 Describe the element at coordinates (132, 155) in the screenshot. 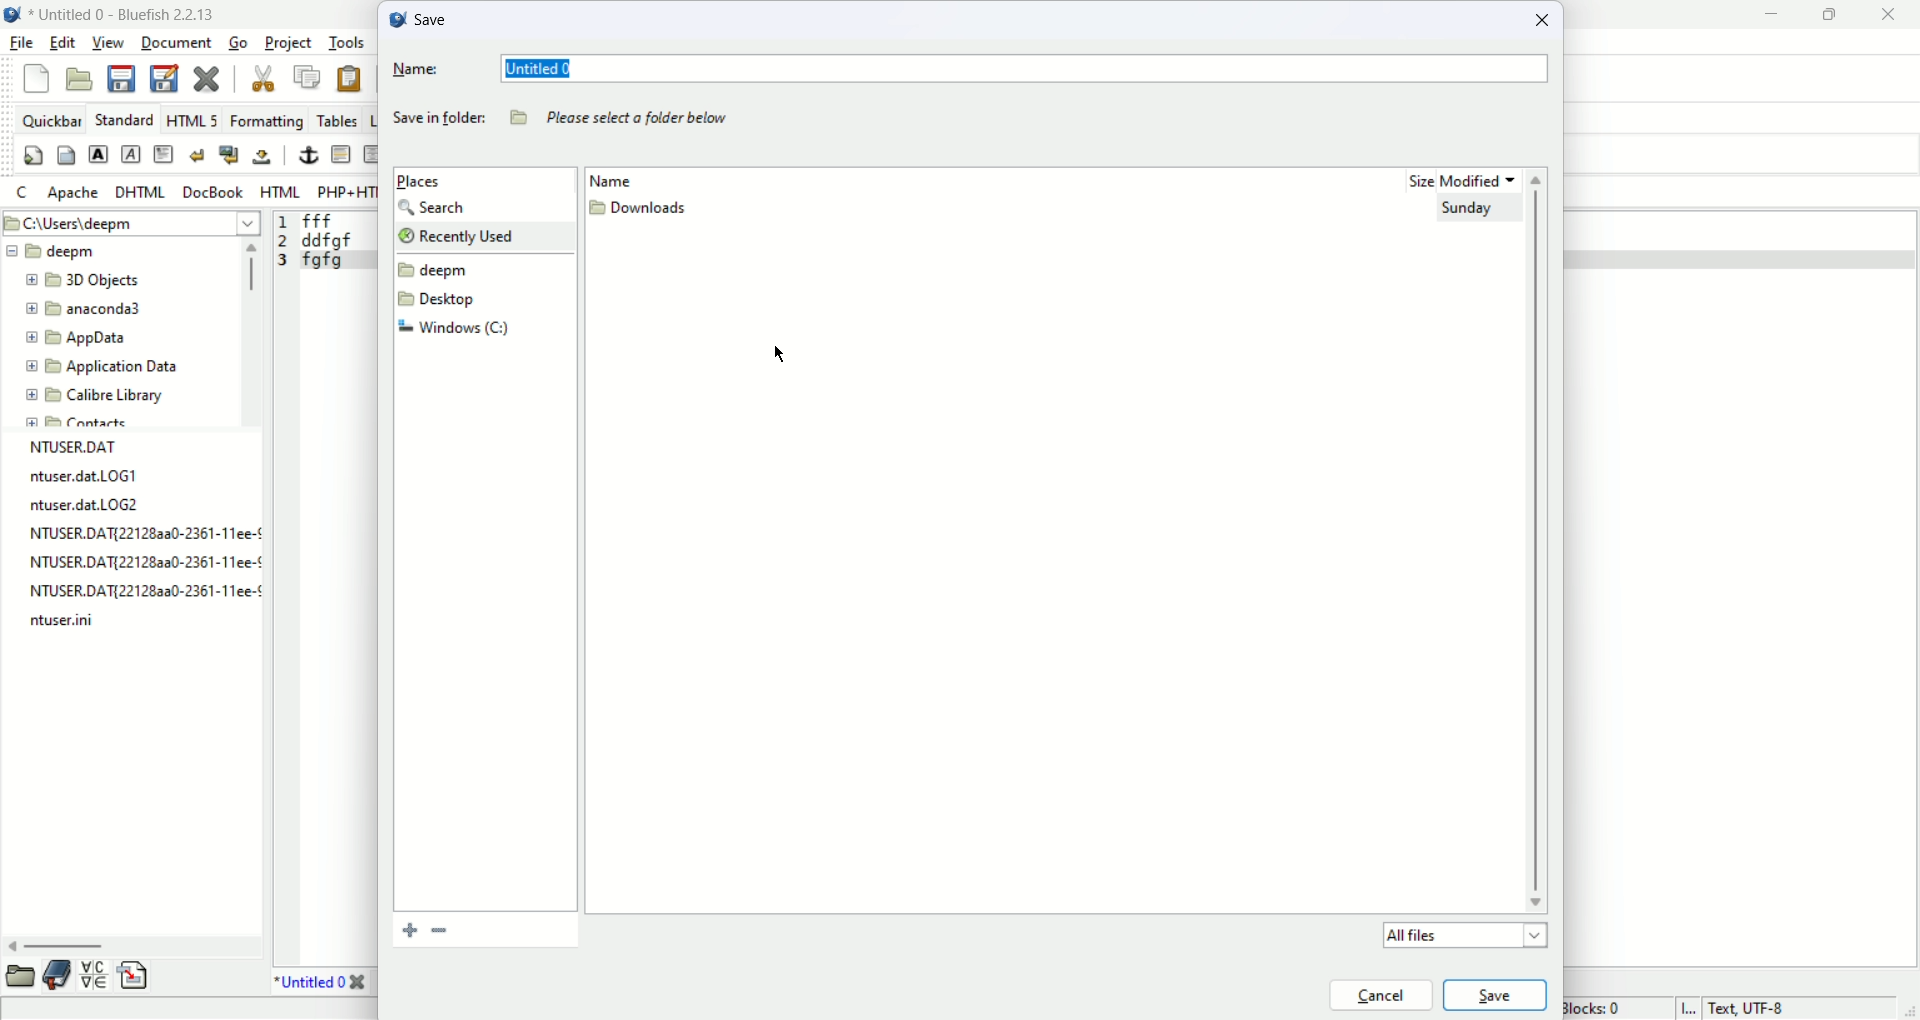

I see `emphasis` at that location.